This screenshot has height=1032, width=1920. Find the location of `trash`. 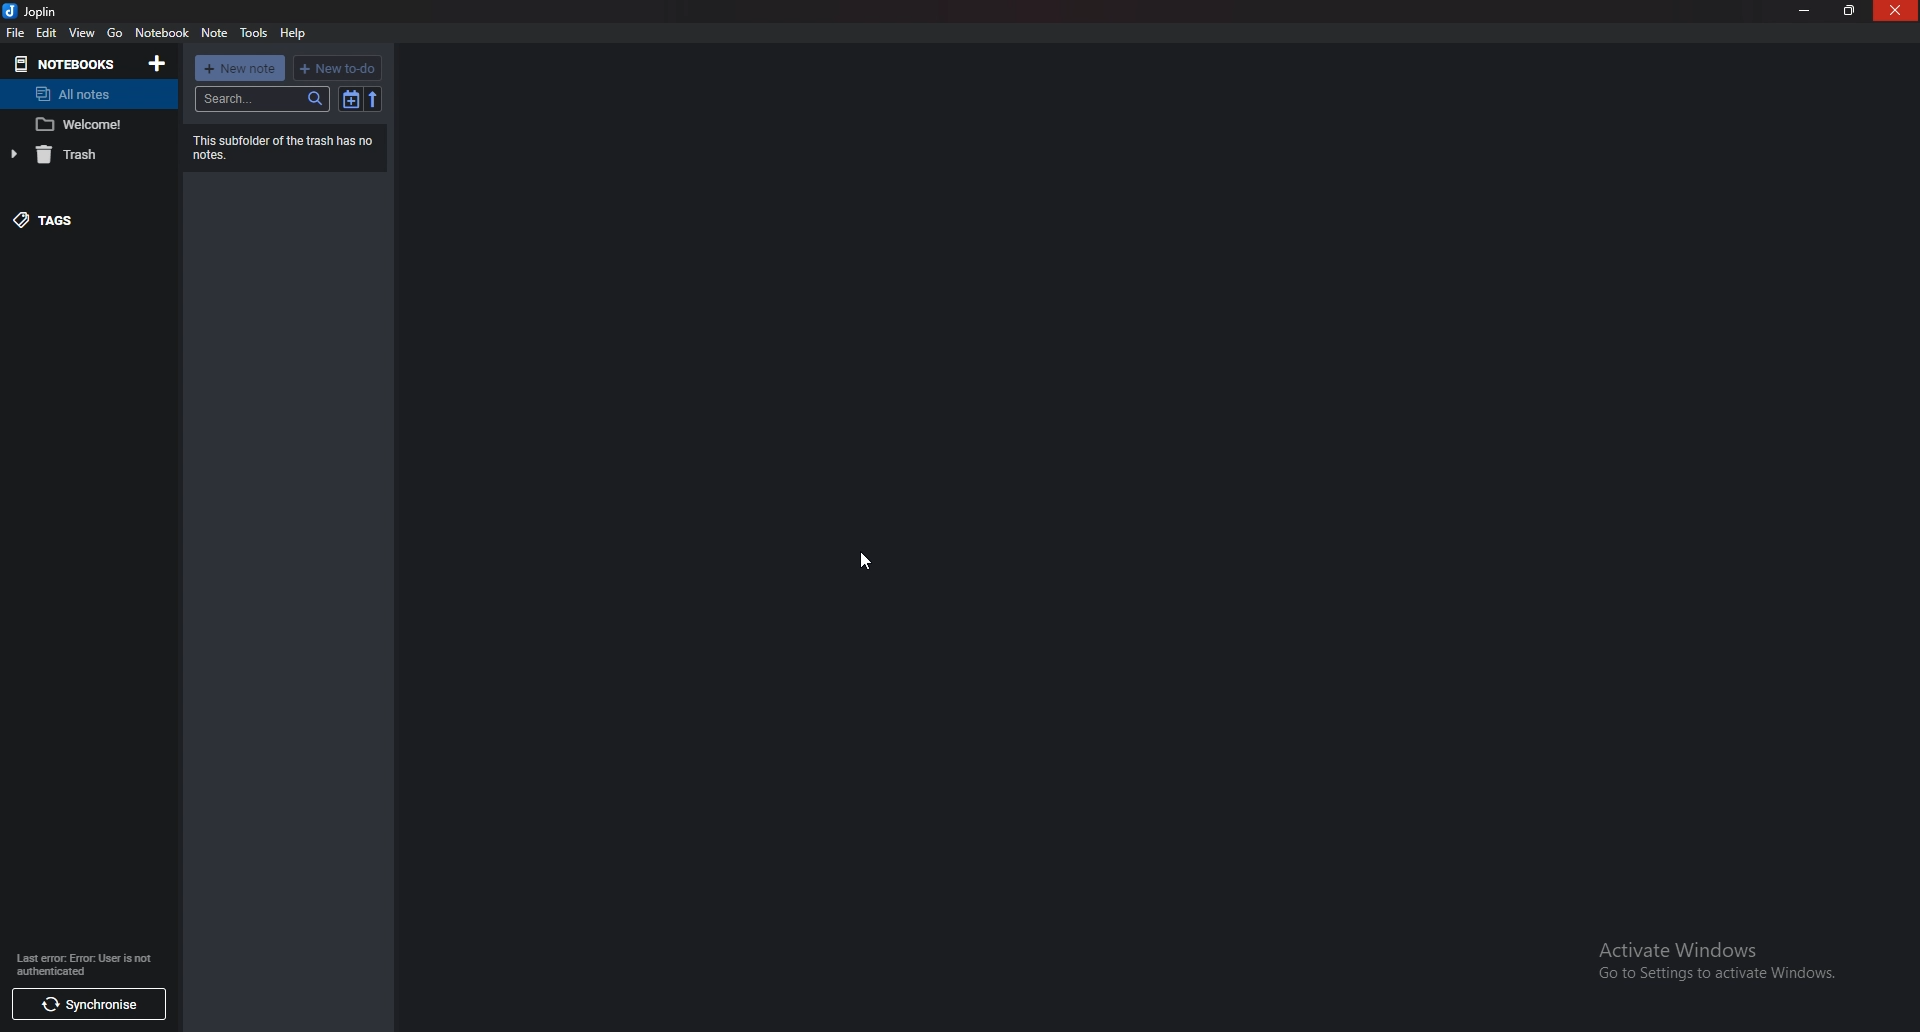

trash is located at coordinates (80, 156).